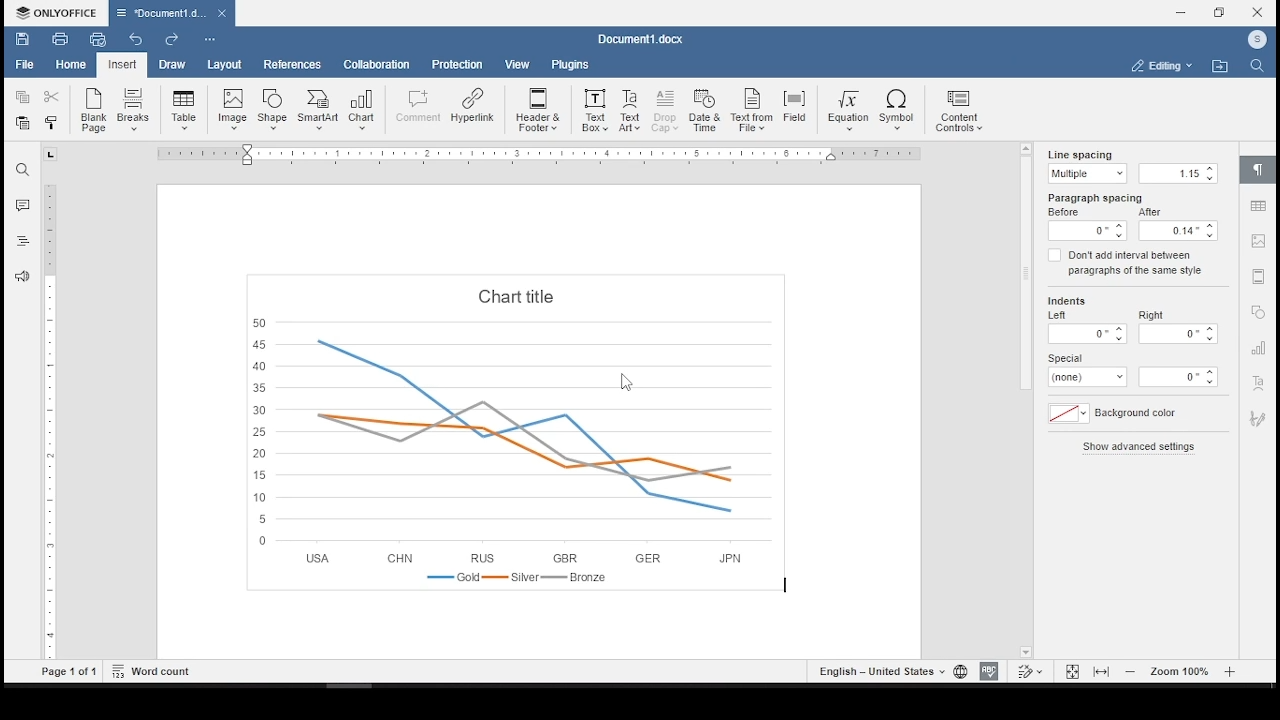 The height and width of the screenshot is (720, 1280). Describe the element at coordinates (1259, 172) in the screenshot. I see `paragraph settings` at that location.